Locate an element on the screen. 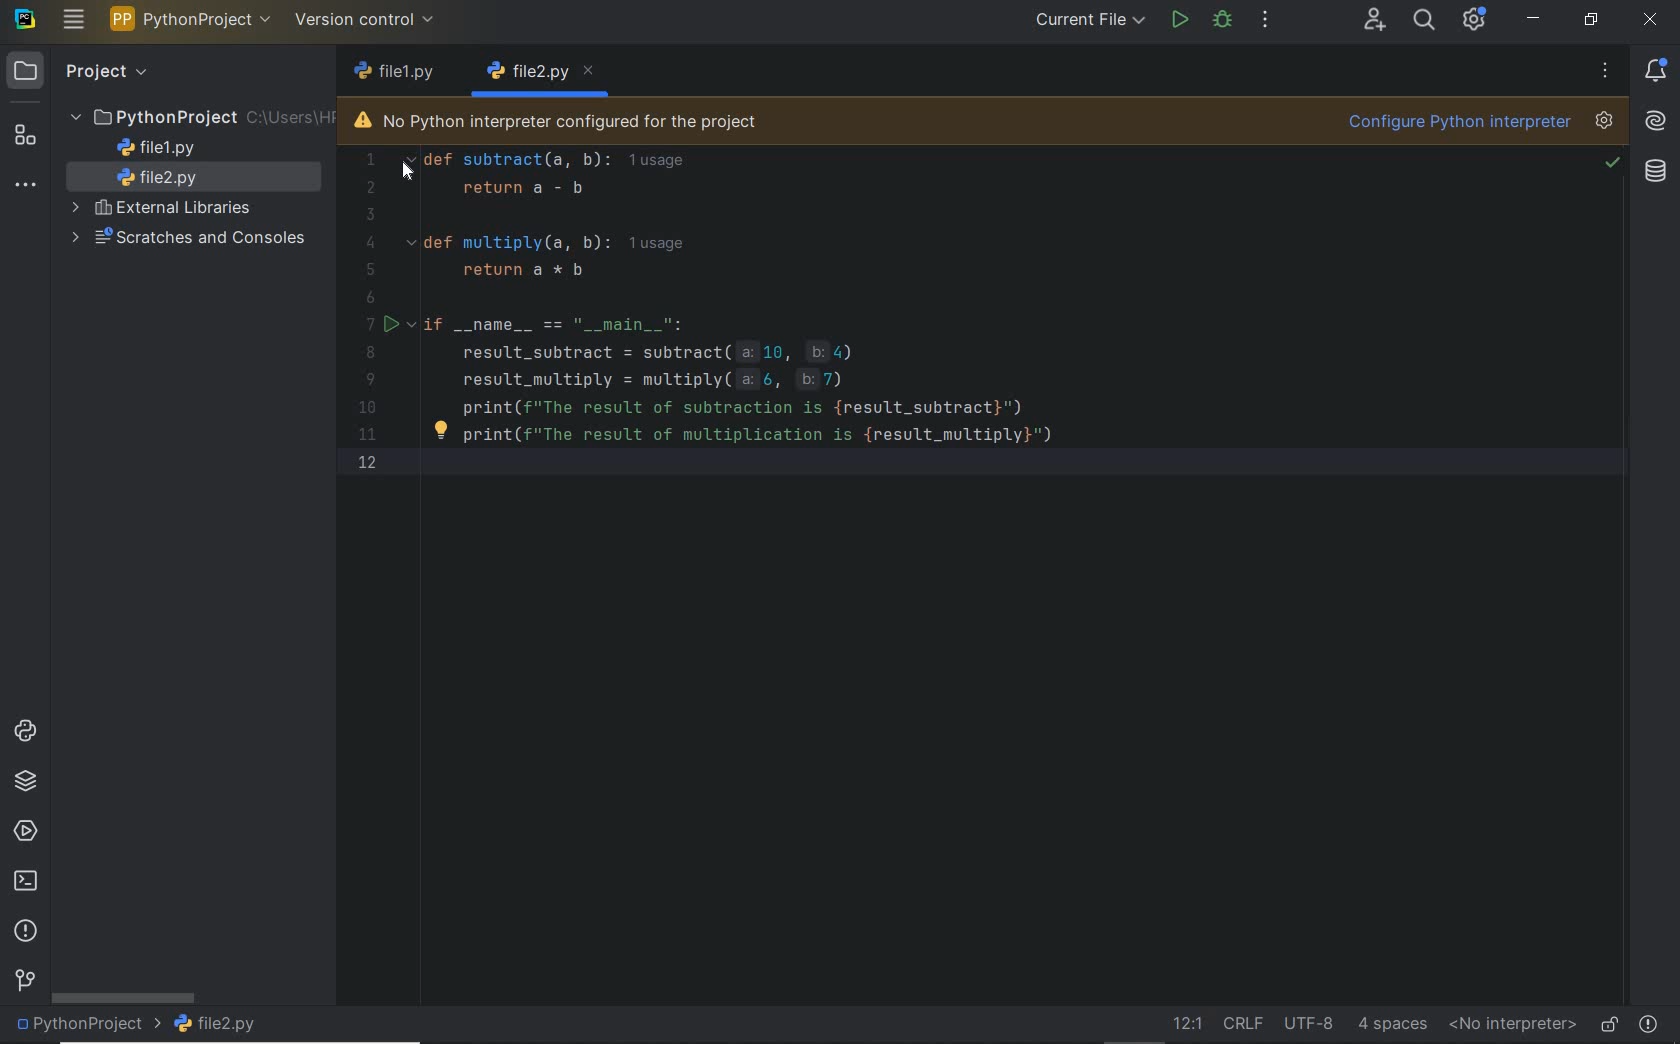  debug is located at coordinates (1222, 23).